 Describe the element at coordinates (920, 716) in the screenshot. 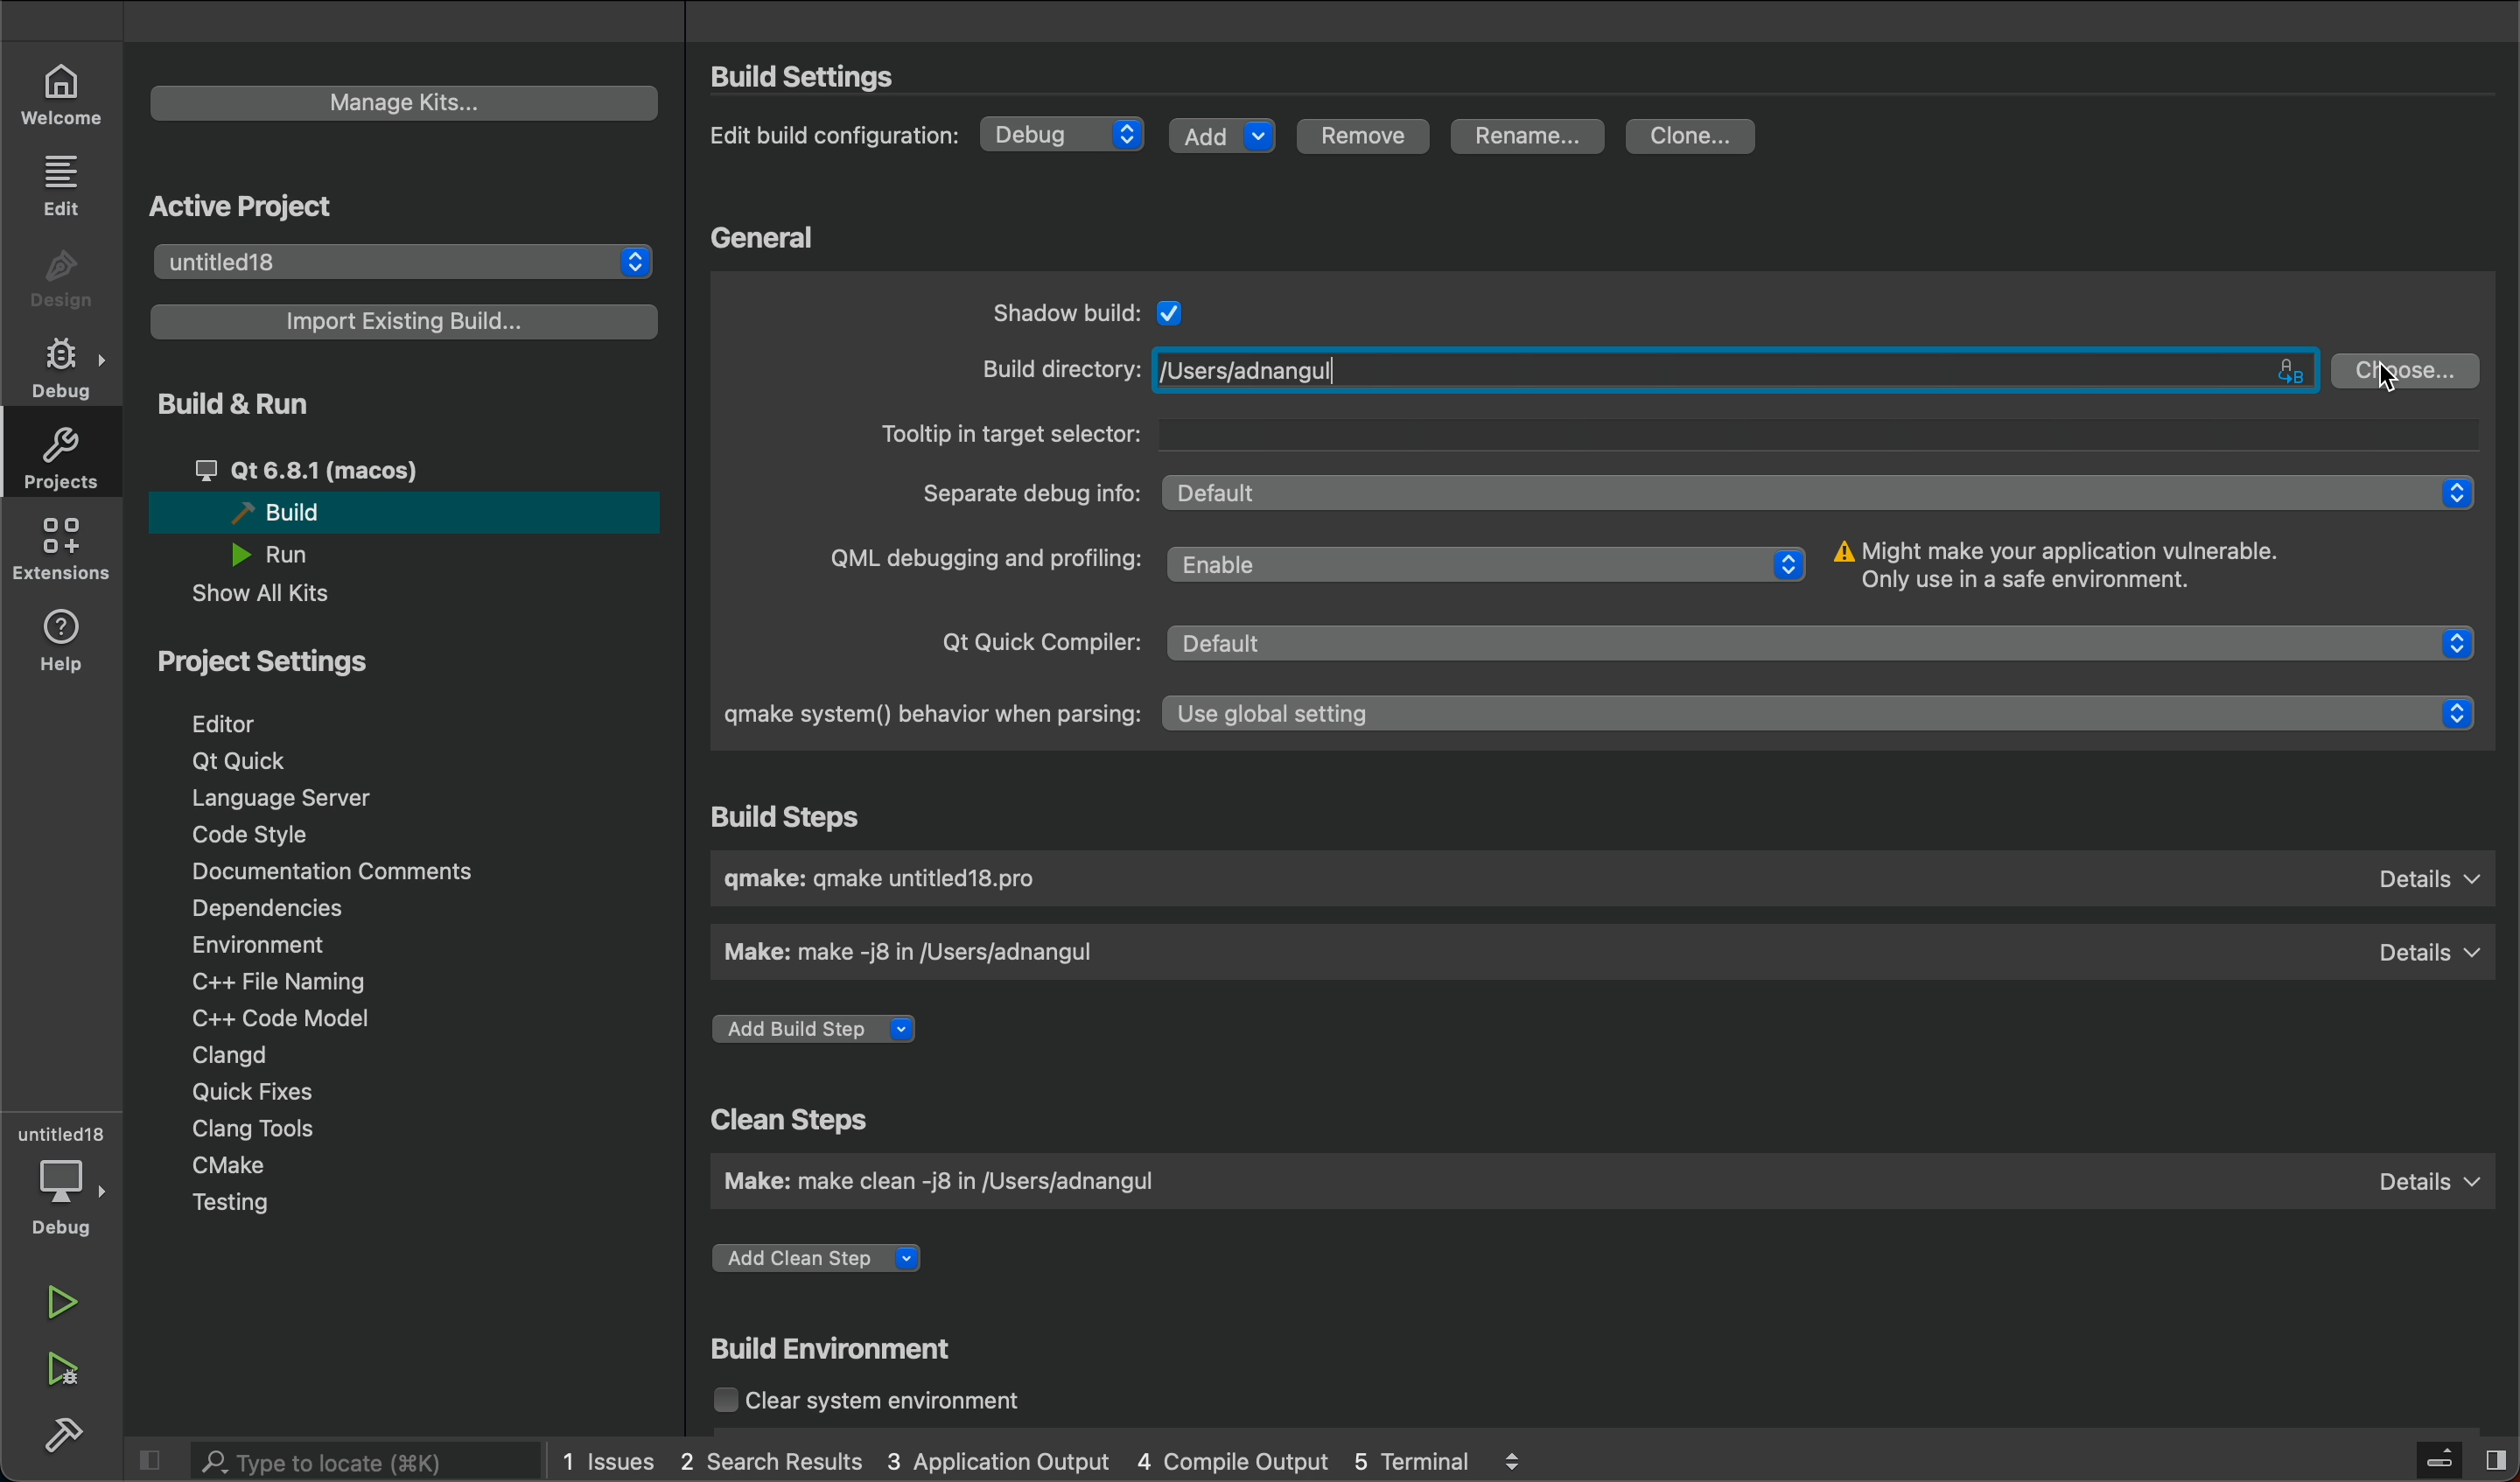

I see `gmake system() behavior when parsing:` at that location.